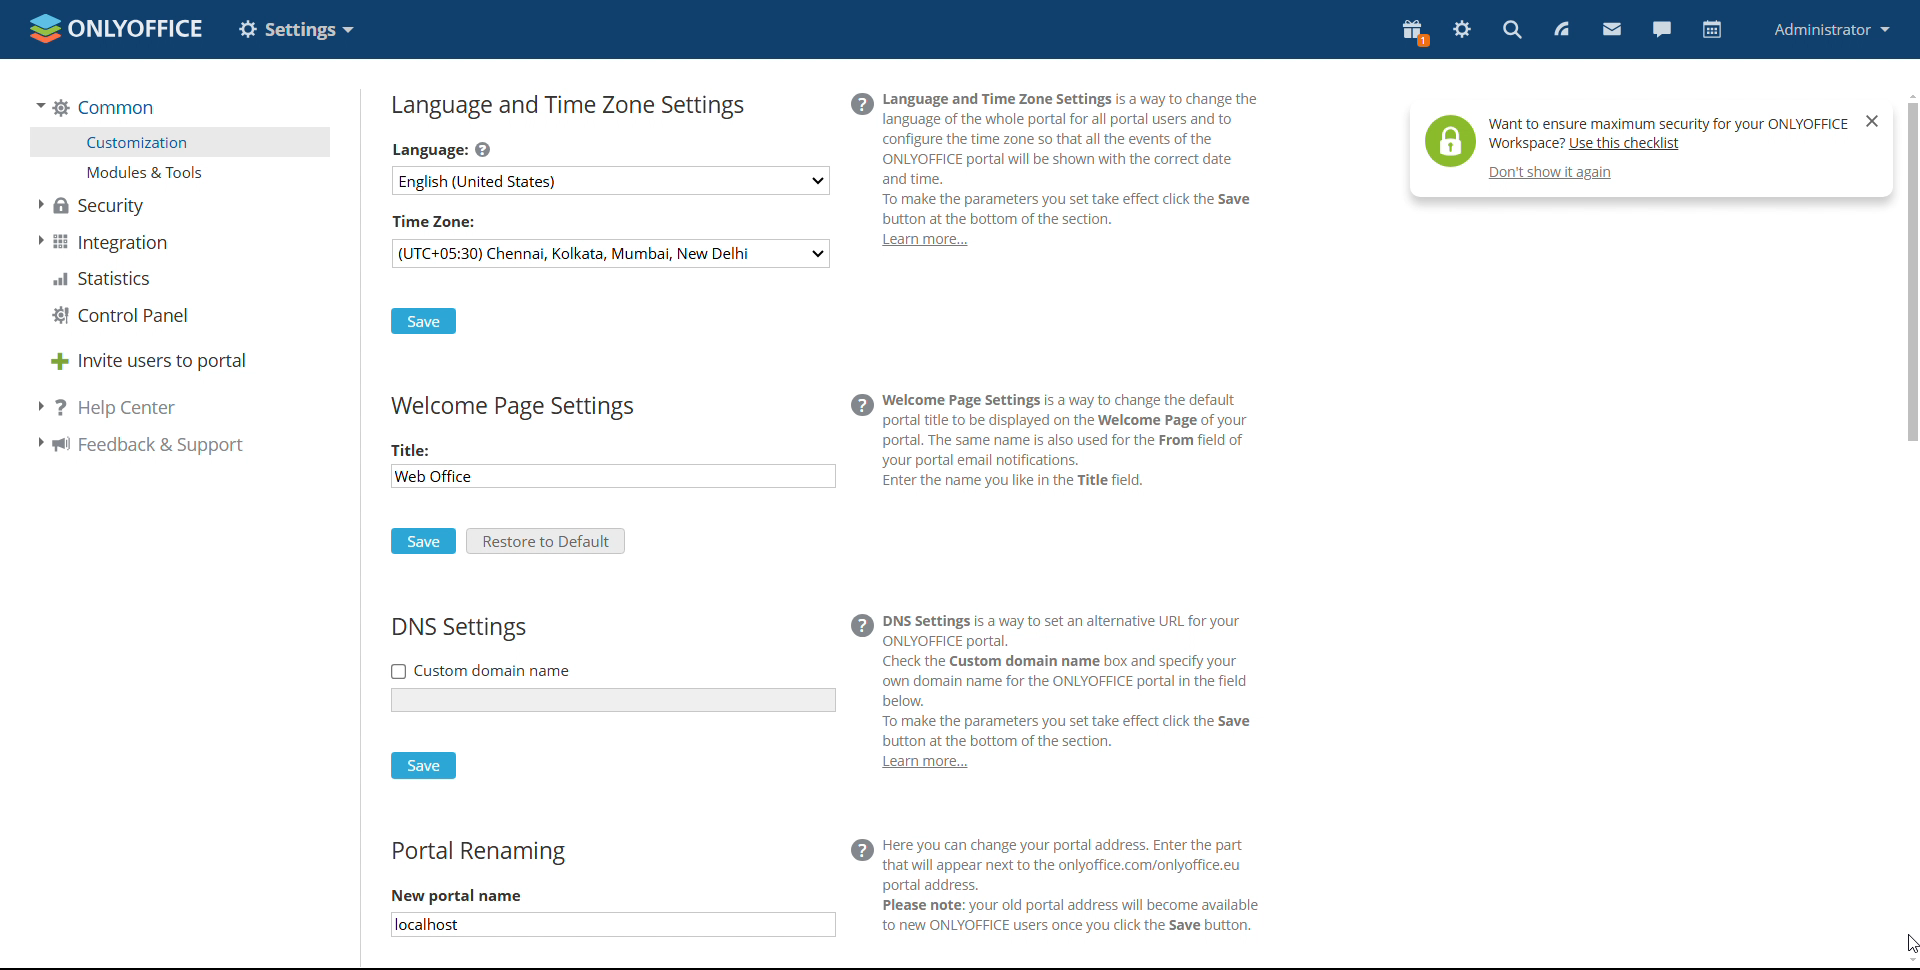 The width and height of the screenshot is (1920, 970). I want to click on customization, so click(182, 142).